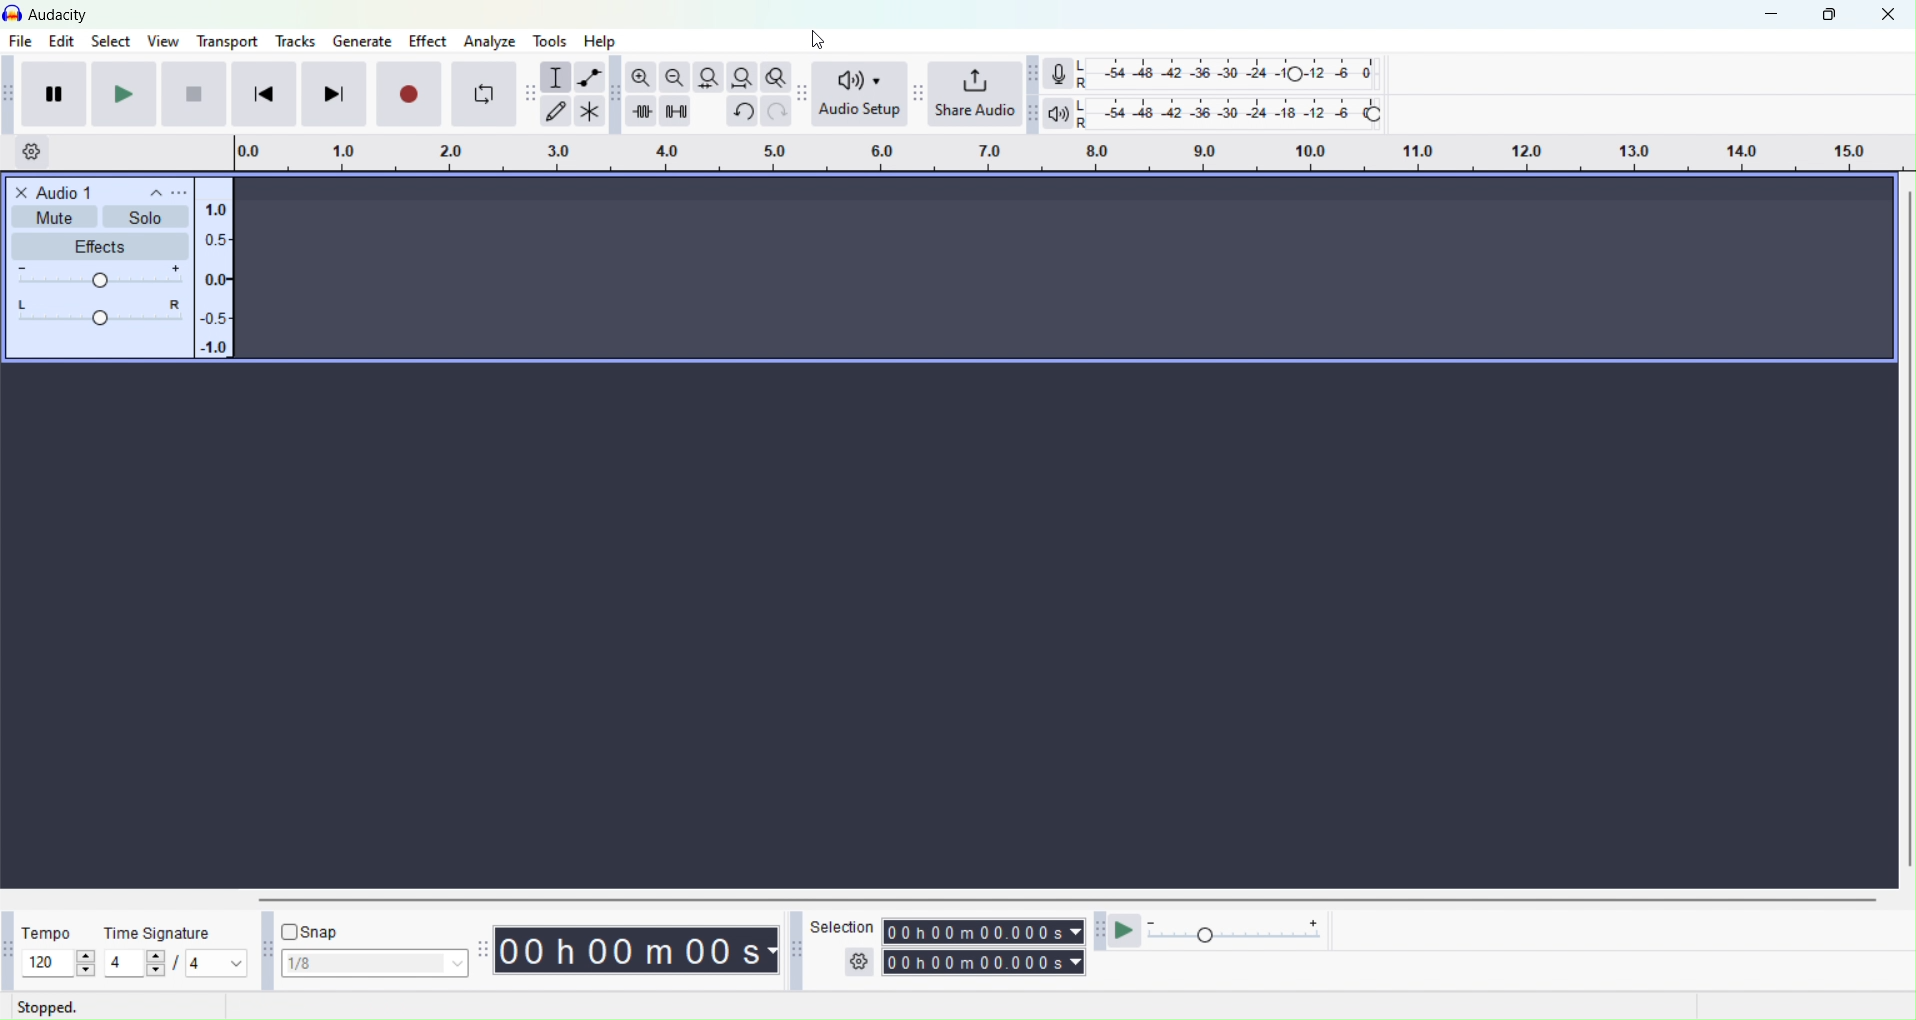 This screenshot has width=1916, height=1020. What do you see at coordinates (554, 75) in the screenshot?
I see `Selection tool` at bounding box center [554, 75].